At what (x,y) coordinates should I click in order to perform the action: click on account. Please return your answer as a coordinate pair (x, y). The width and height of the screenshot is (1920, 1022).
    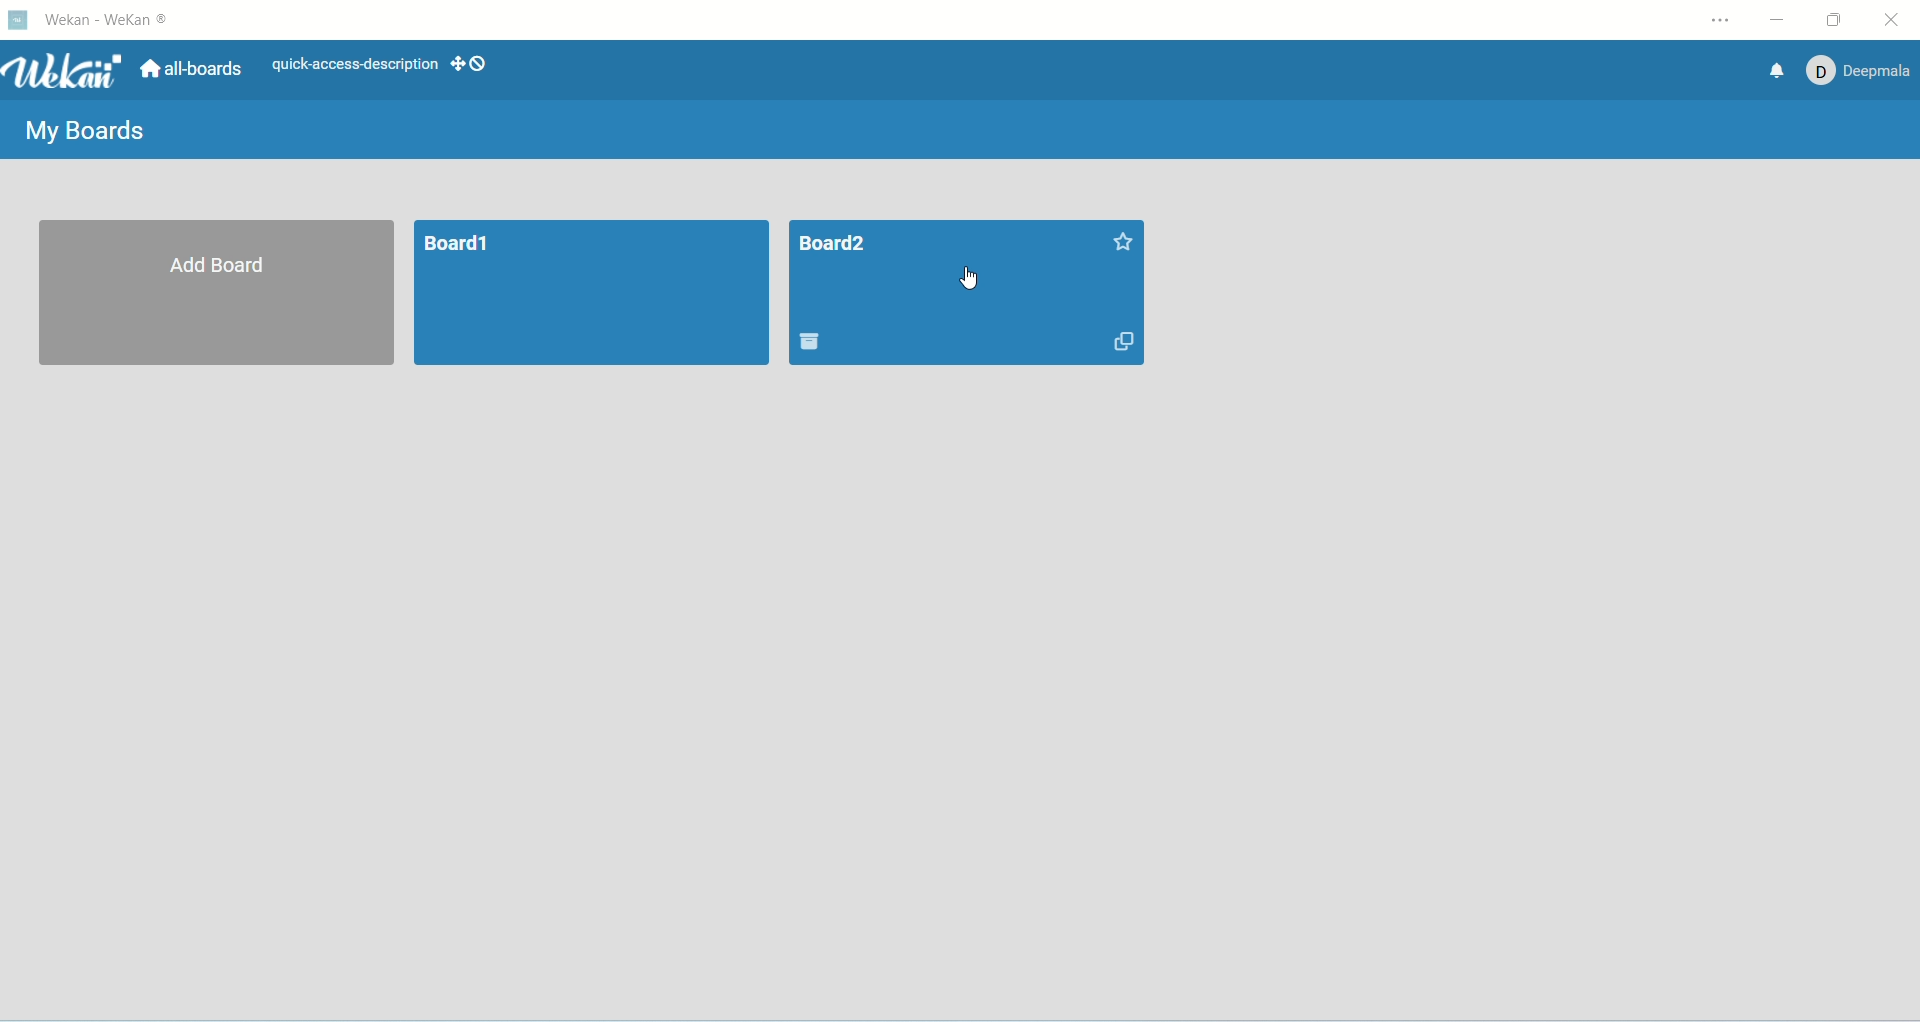
    Looking at the image, I should click on (1864, 72).